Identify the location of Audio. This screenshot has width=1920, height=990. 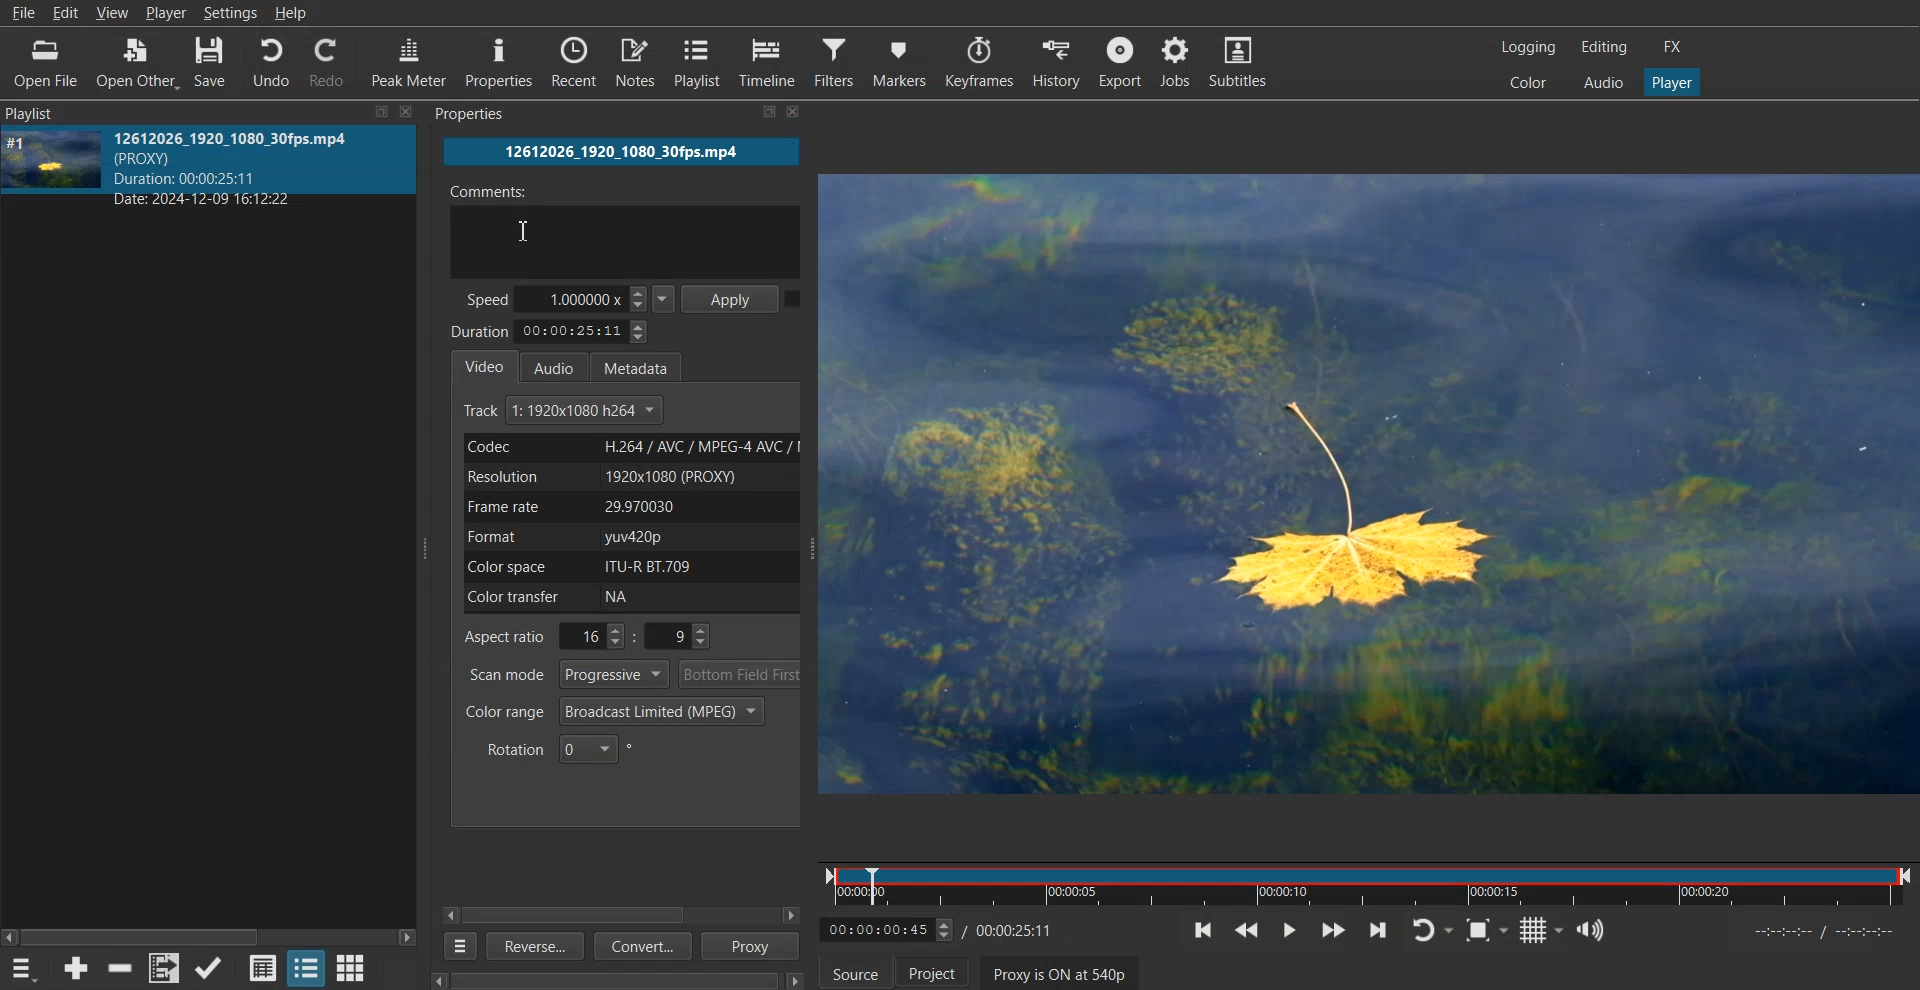
(1601, 82).